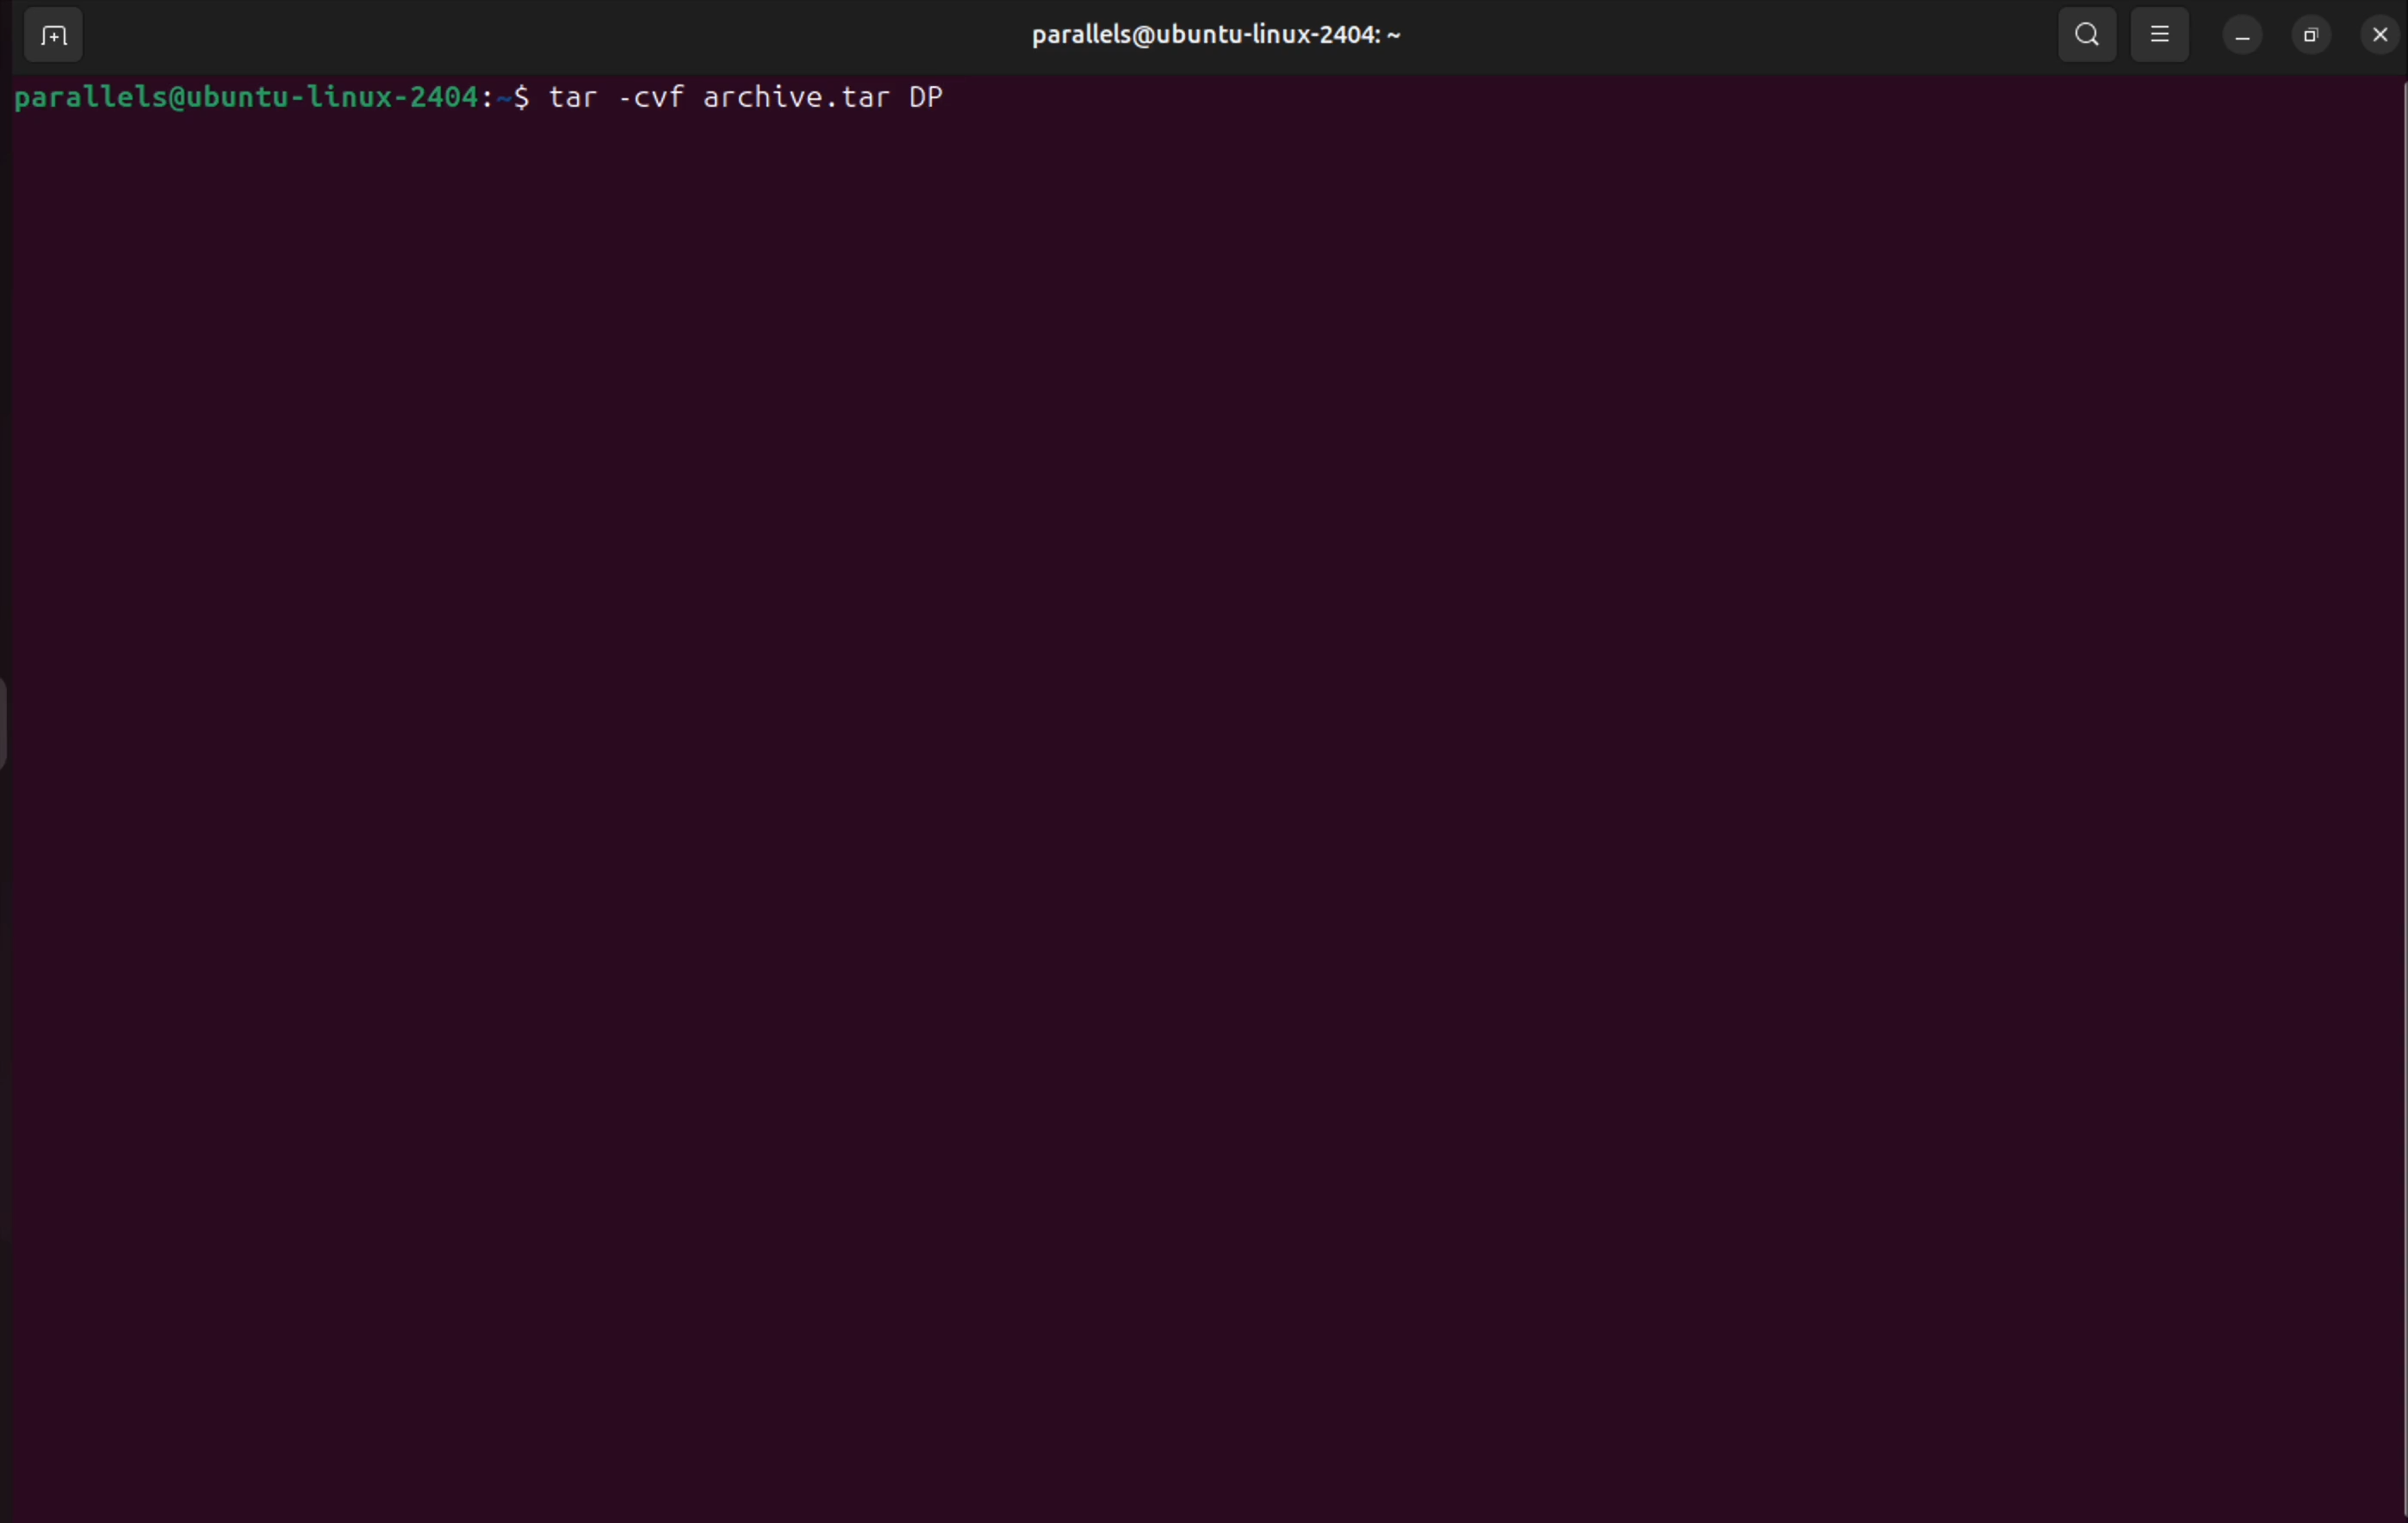  What do you see at coordinates (2384, 34) in the screenshot?
I see `close` at bounding box center [2384, 34].